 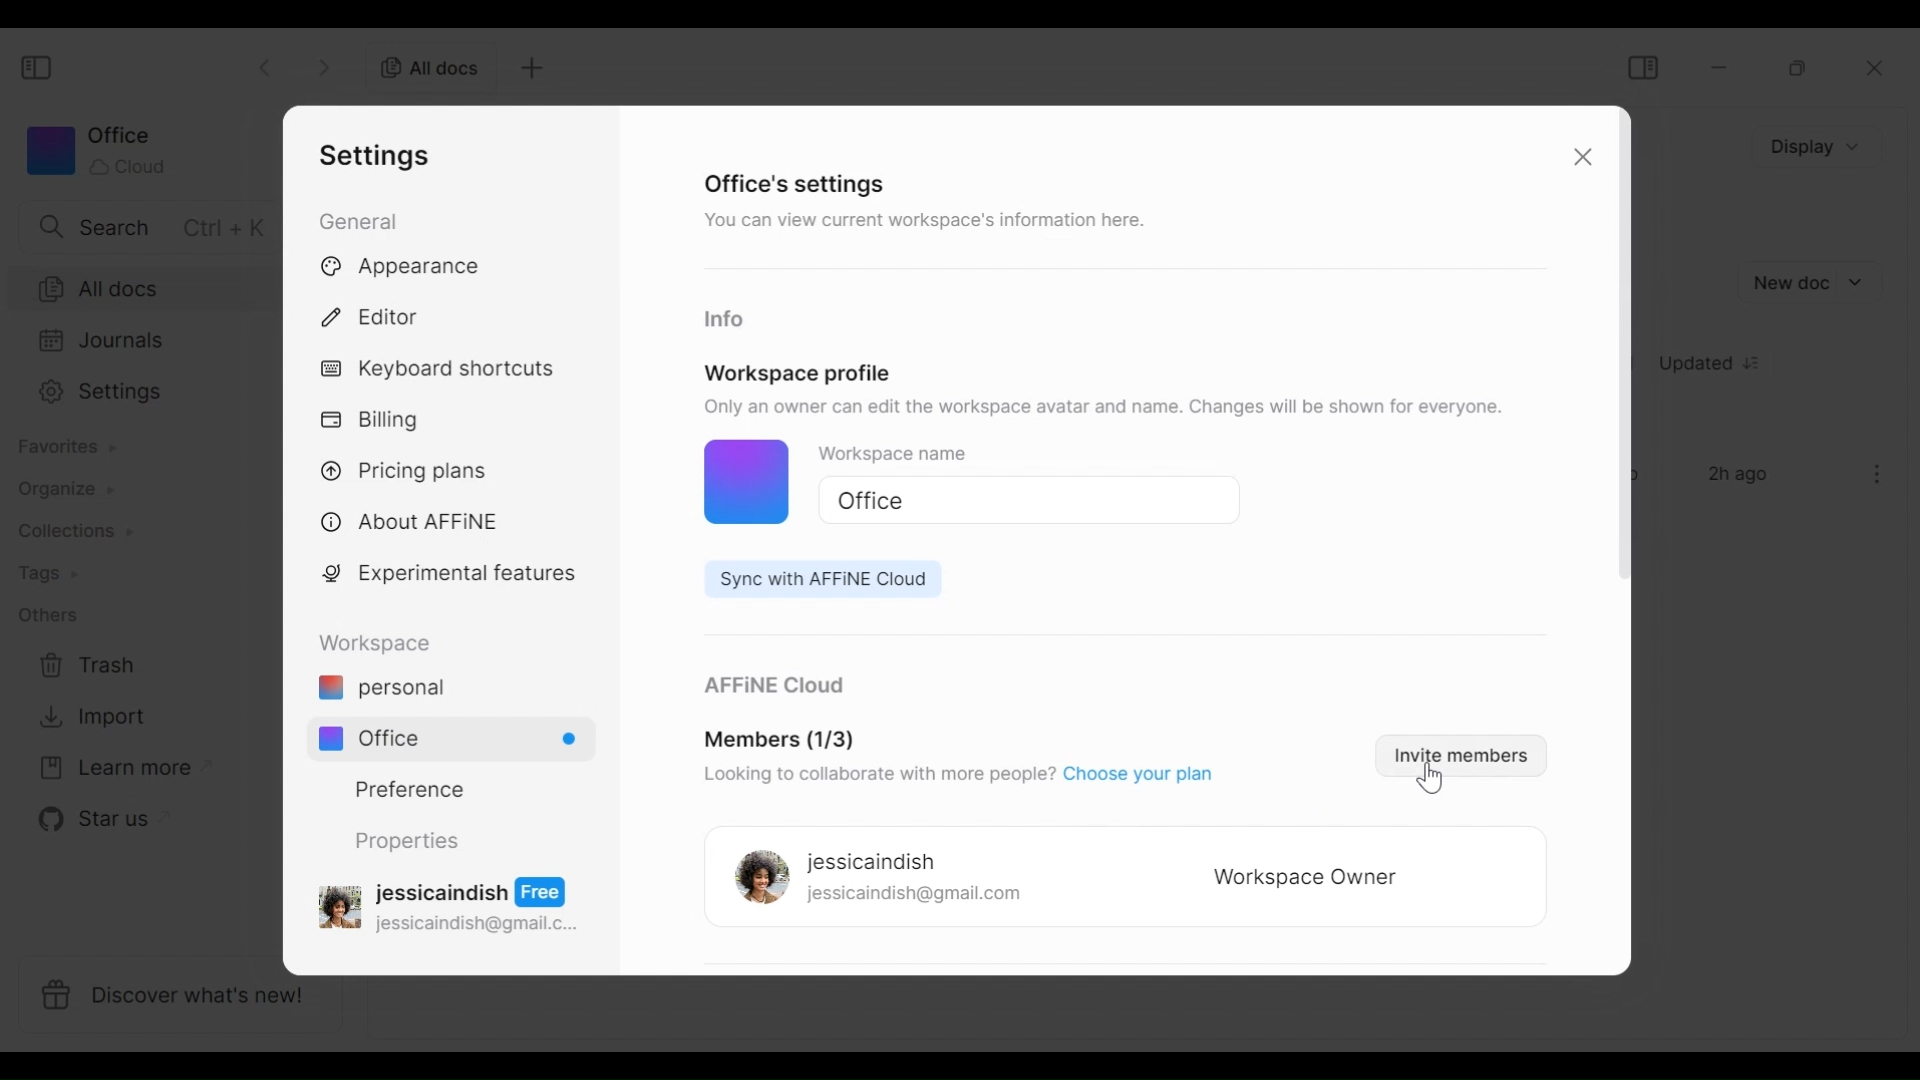 I want to click on General, so click(x=362, y=220).